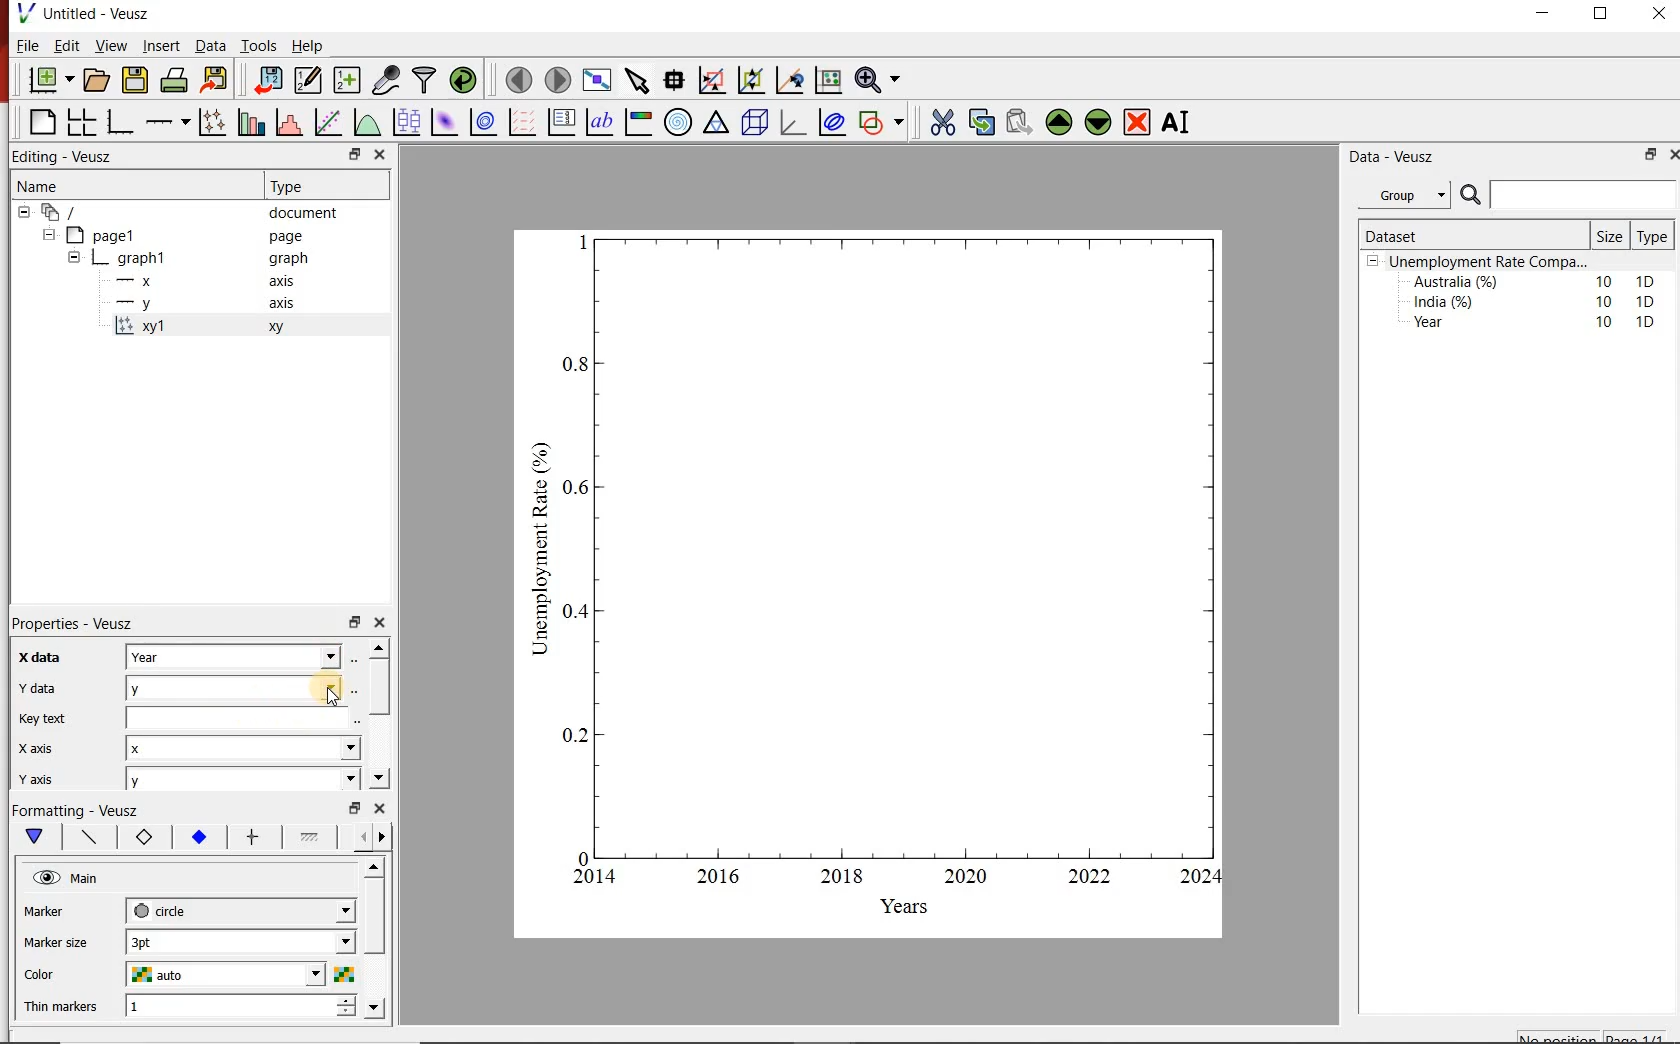 Image resolution: width=1680 pixels, height=1044 pixels. What do you see at coordinates (376, 867) in the screenshot?
I see `move up` at bounding box center [376, 867].